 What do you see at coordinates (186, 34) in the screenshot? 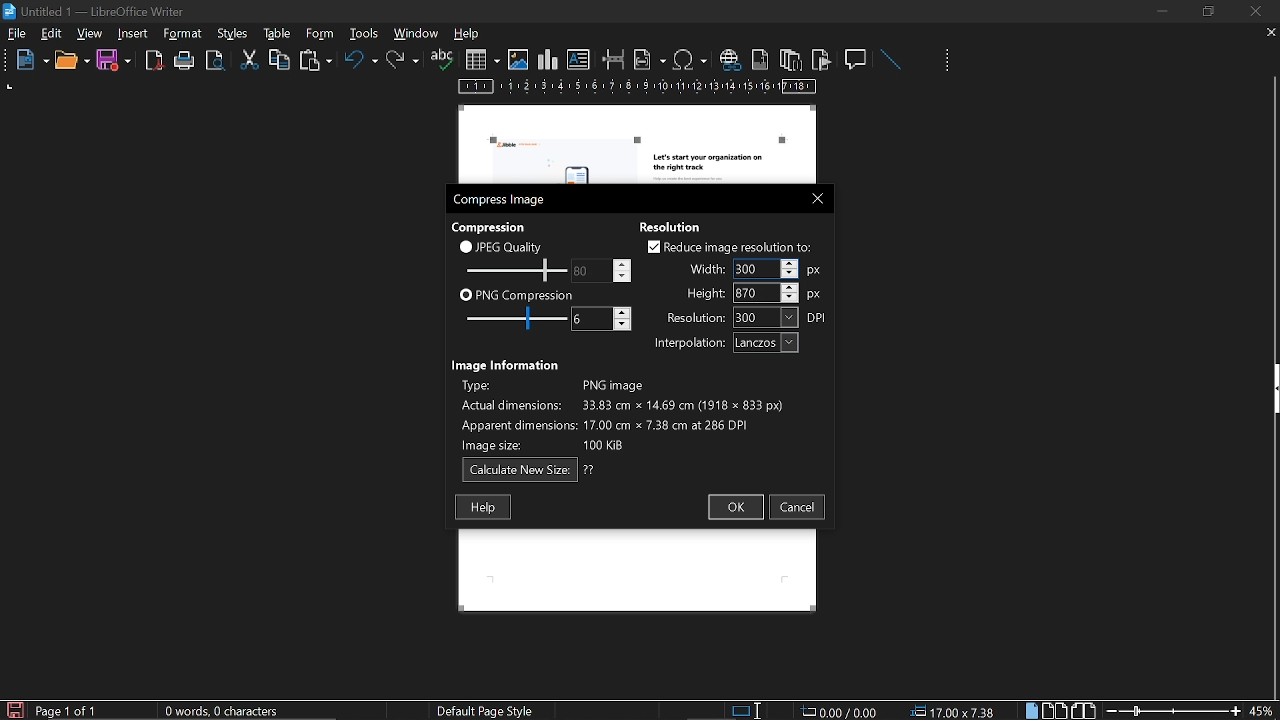
I see `tools` at bounding box center [186, 34].